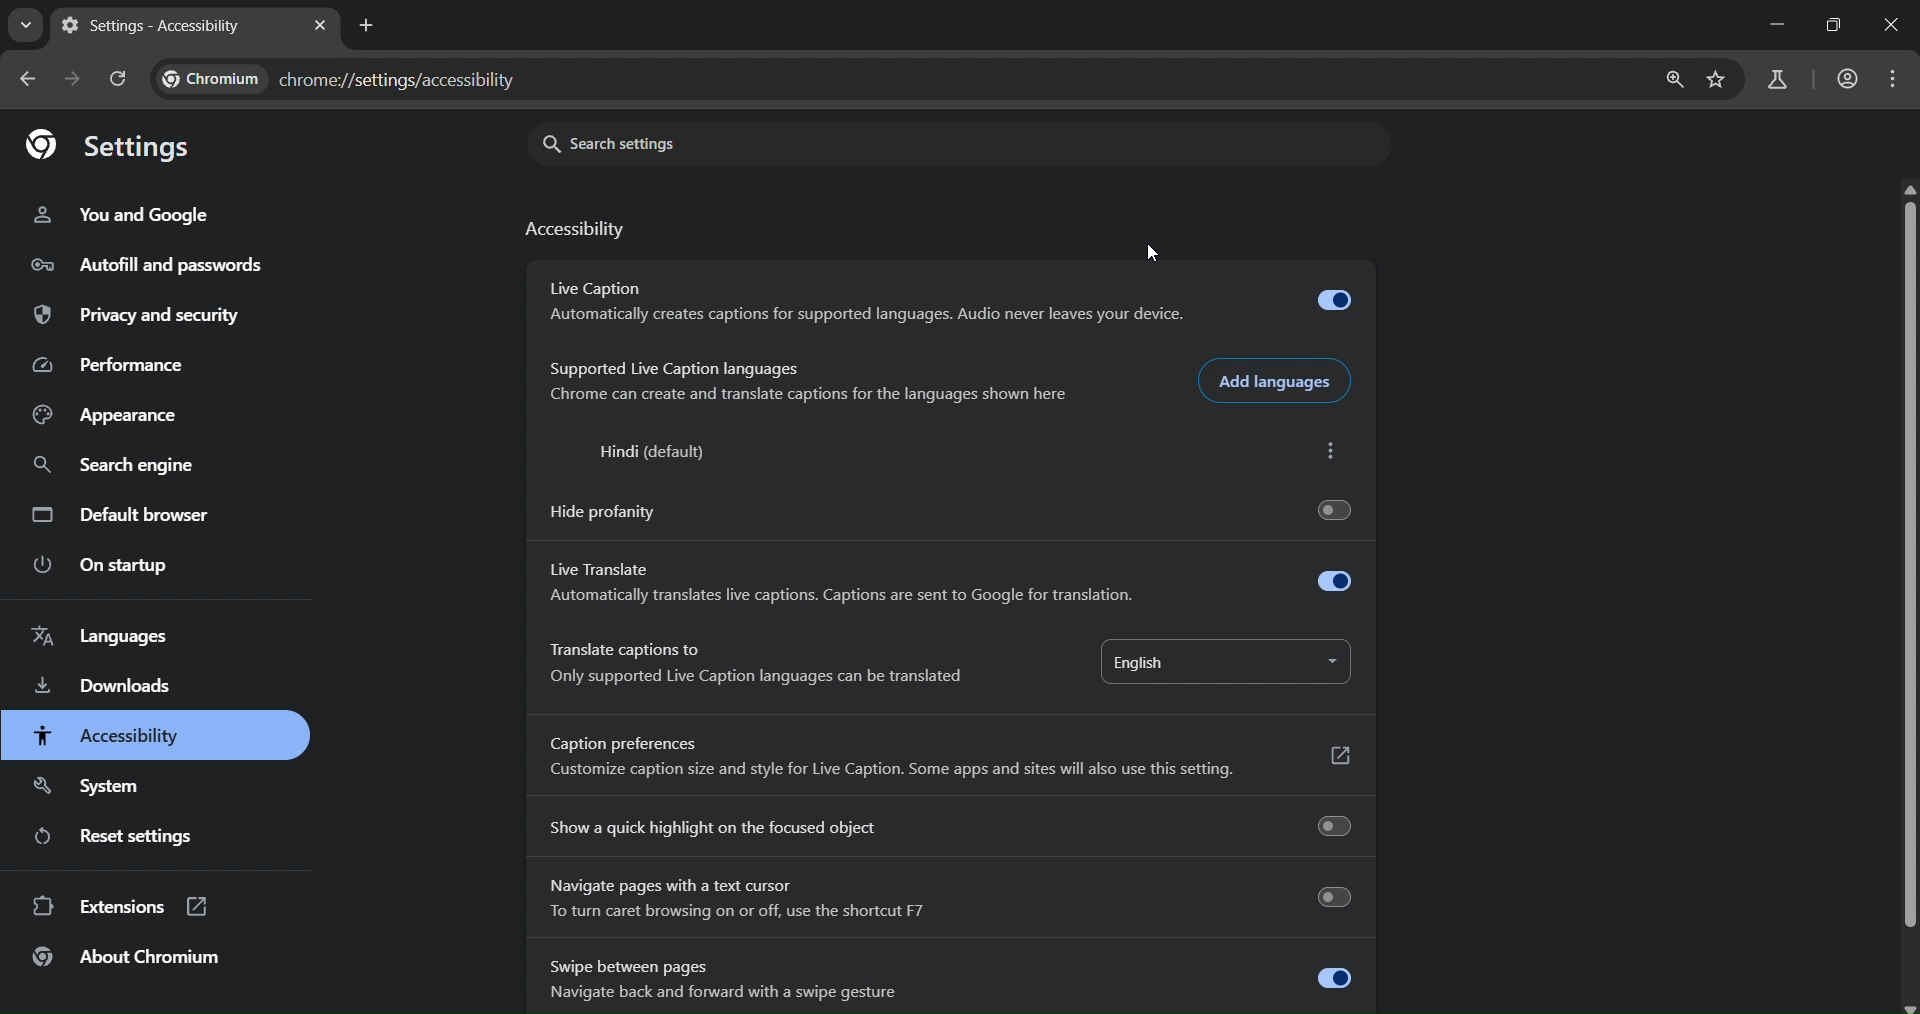 This screenshot has height=1014, width=1920. What do you see at coordinates (139, 315) in the screenshot?
I see `privacy and security` at bounding box center [139, 315].